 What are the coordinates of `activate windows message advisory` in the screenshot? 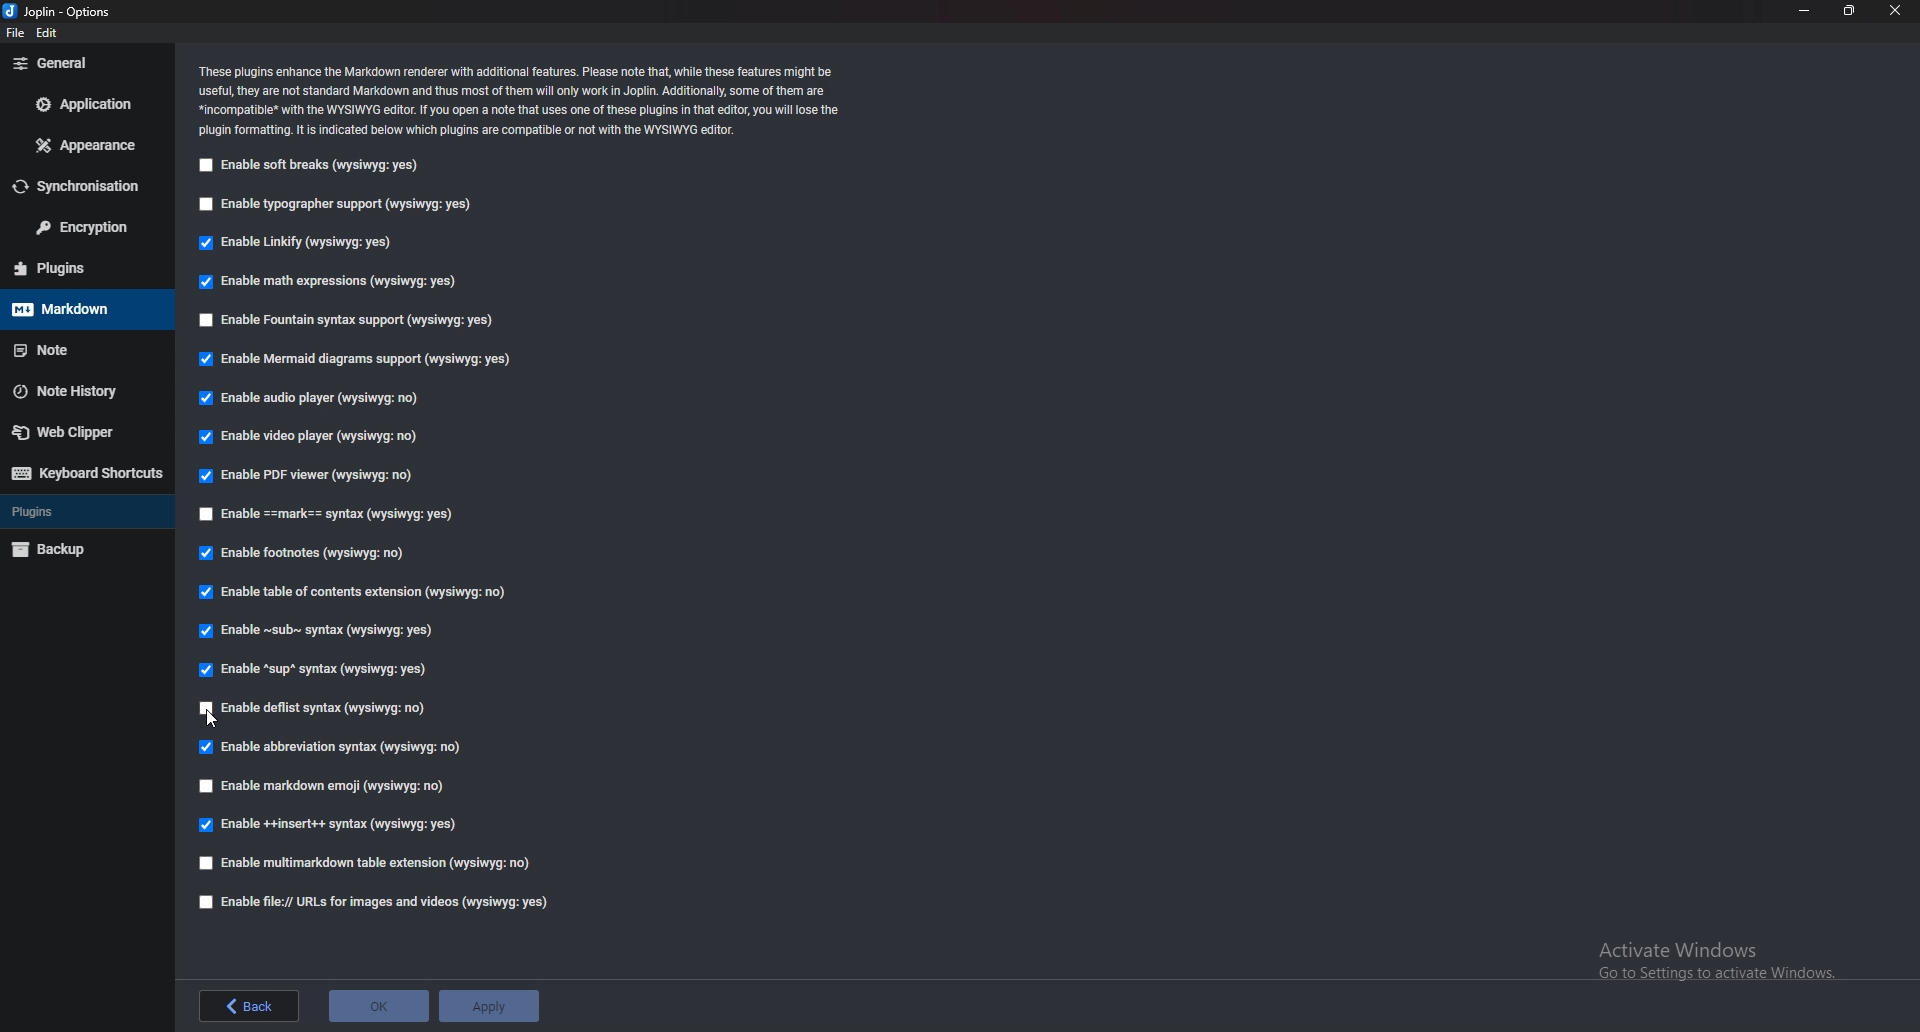 It's located at (1714, 960).